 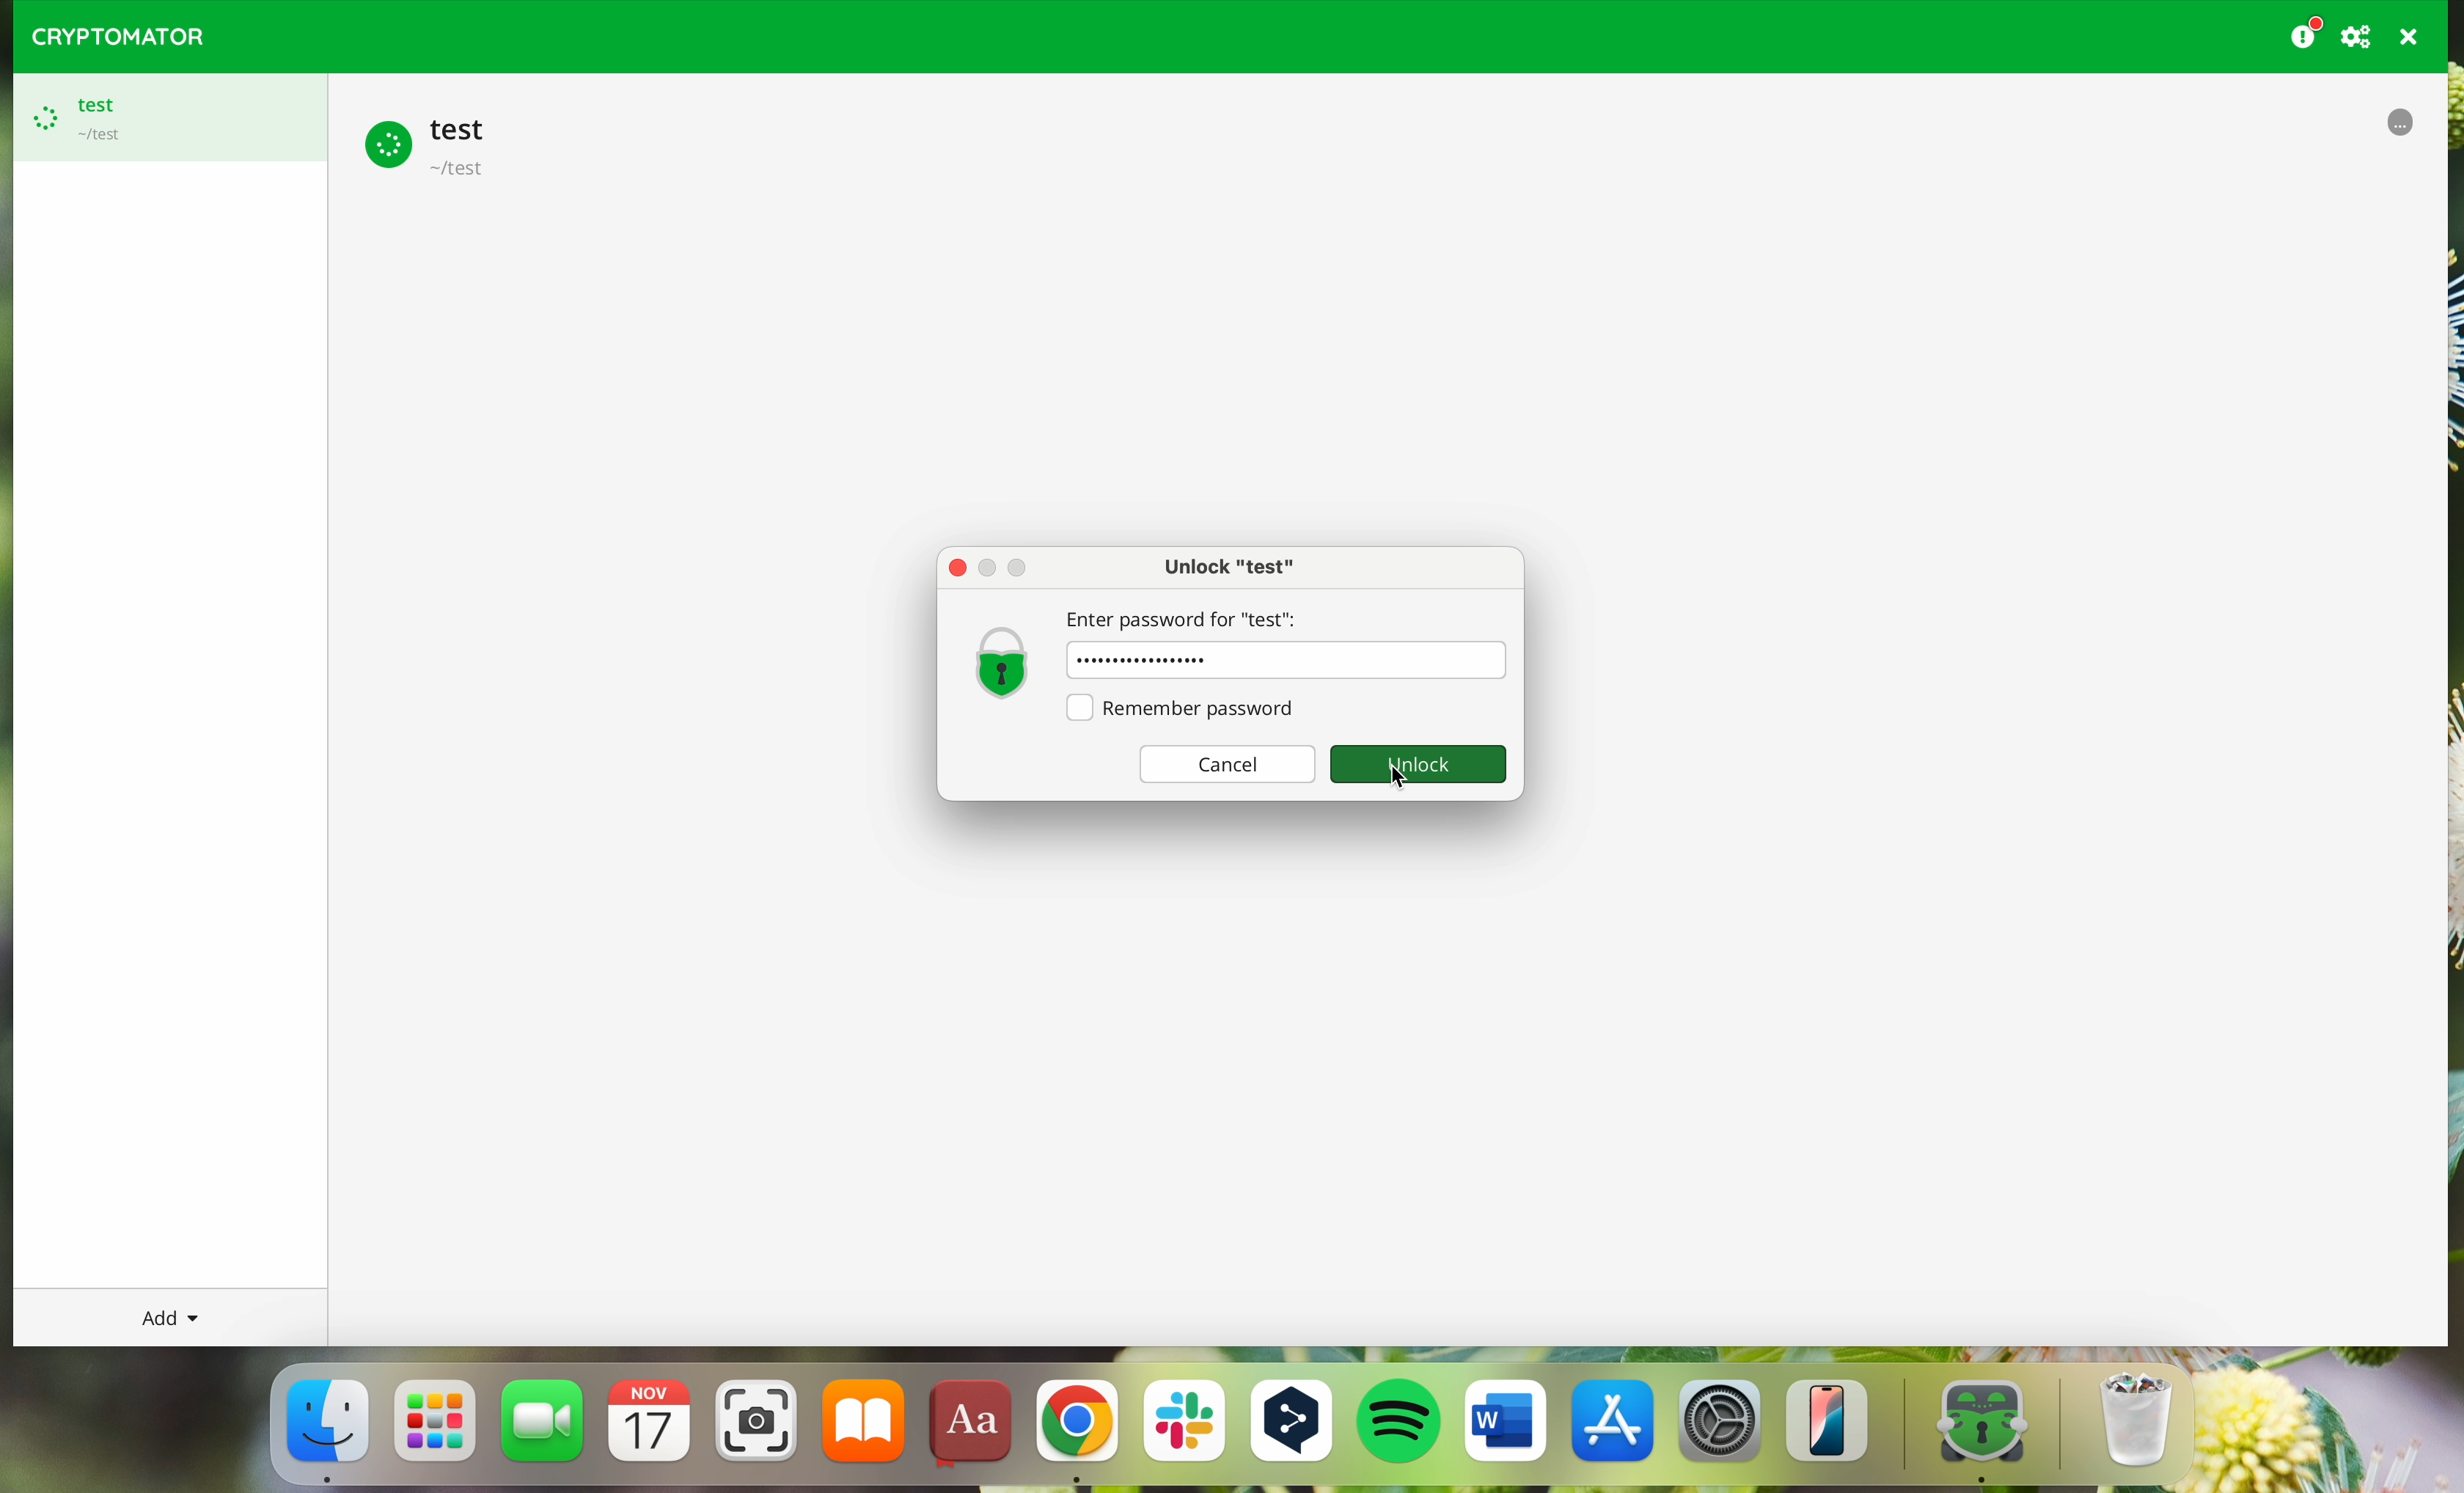 I want to click on Microsoft Word, so click(x=1506, y=1428).